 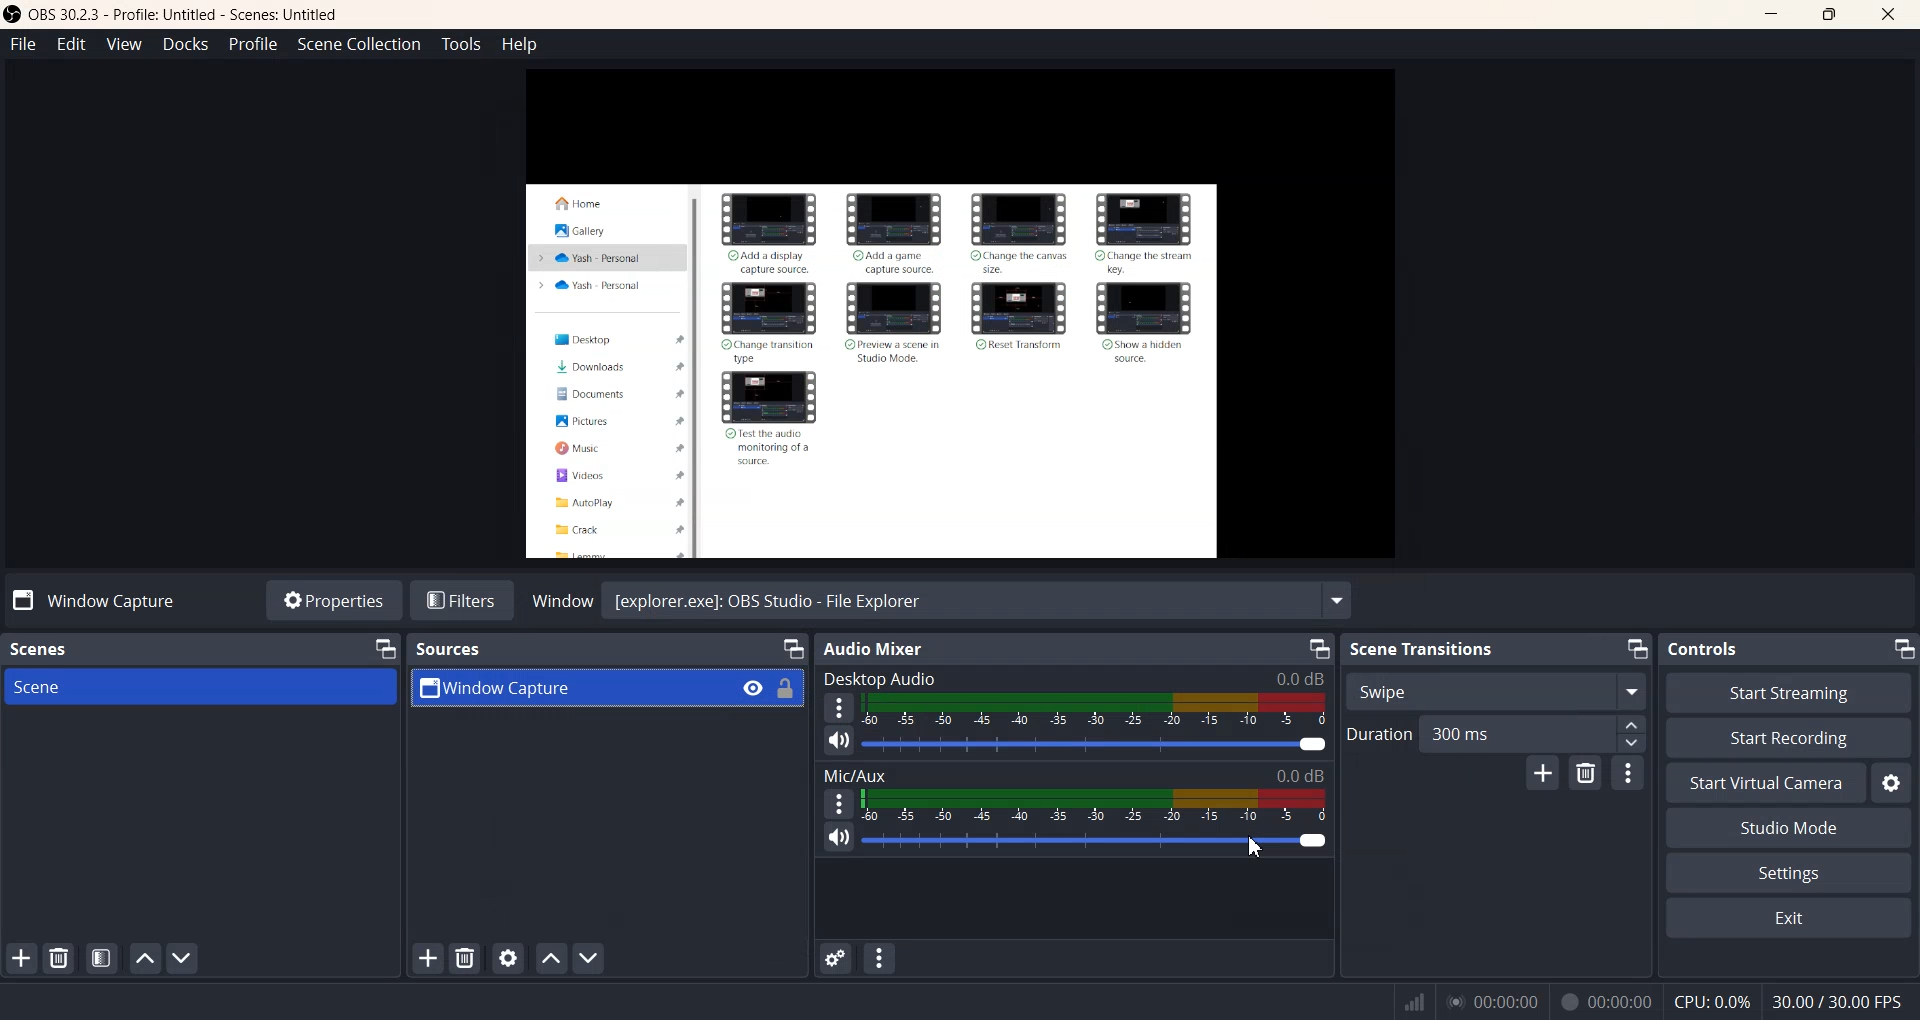 I want to click on Scene Transitions, so click(x=1424, y=648).